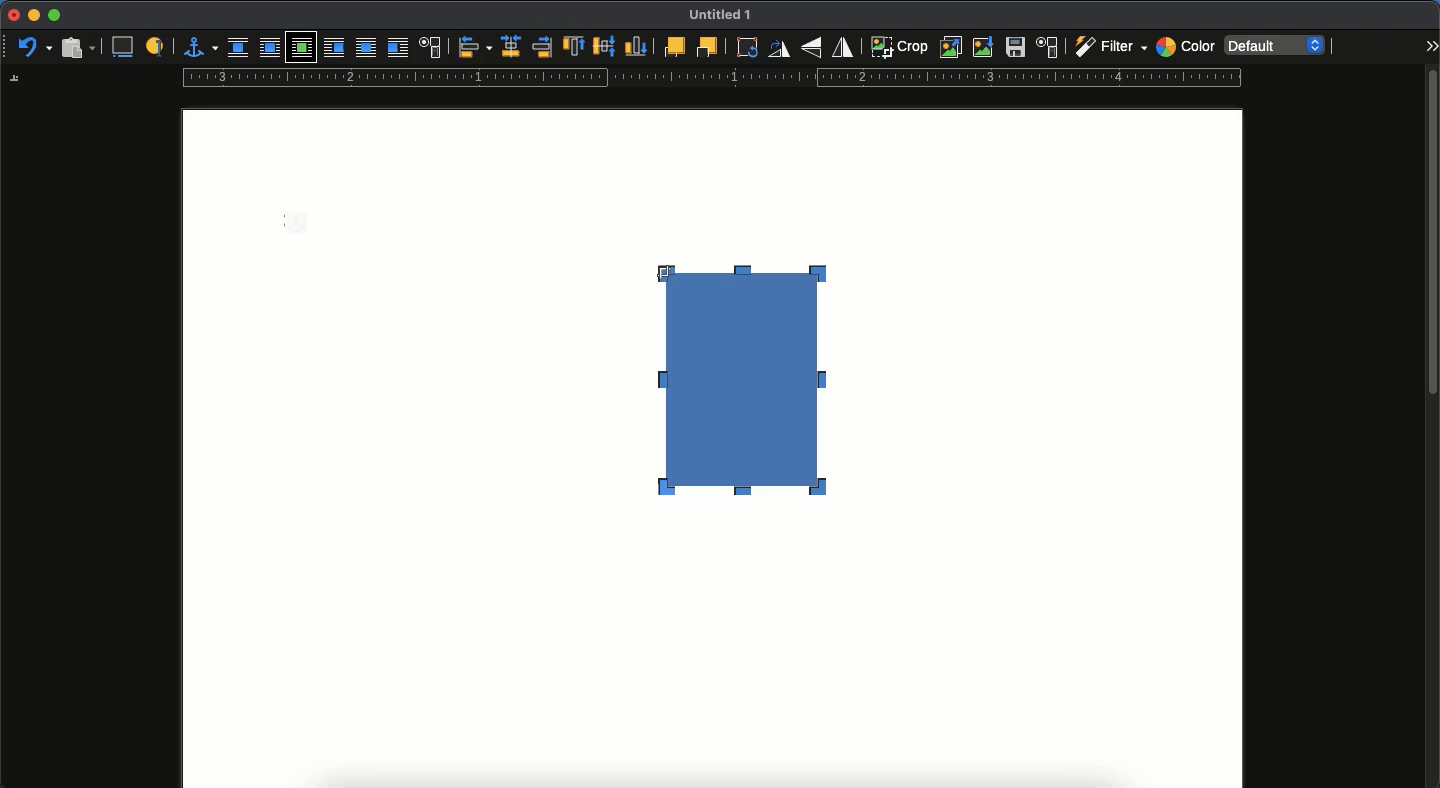 The image size is (1440, 788). Describe the element at coordinates (984, 47) in the screenshot. I see `compress` at that location.